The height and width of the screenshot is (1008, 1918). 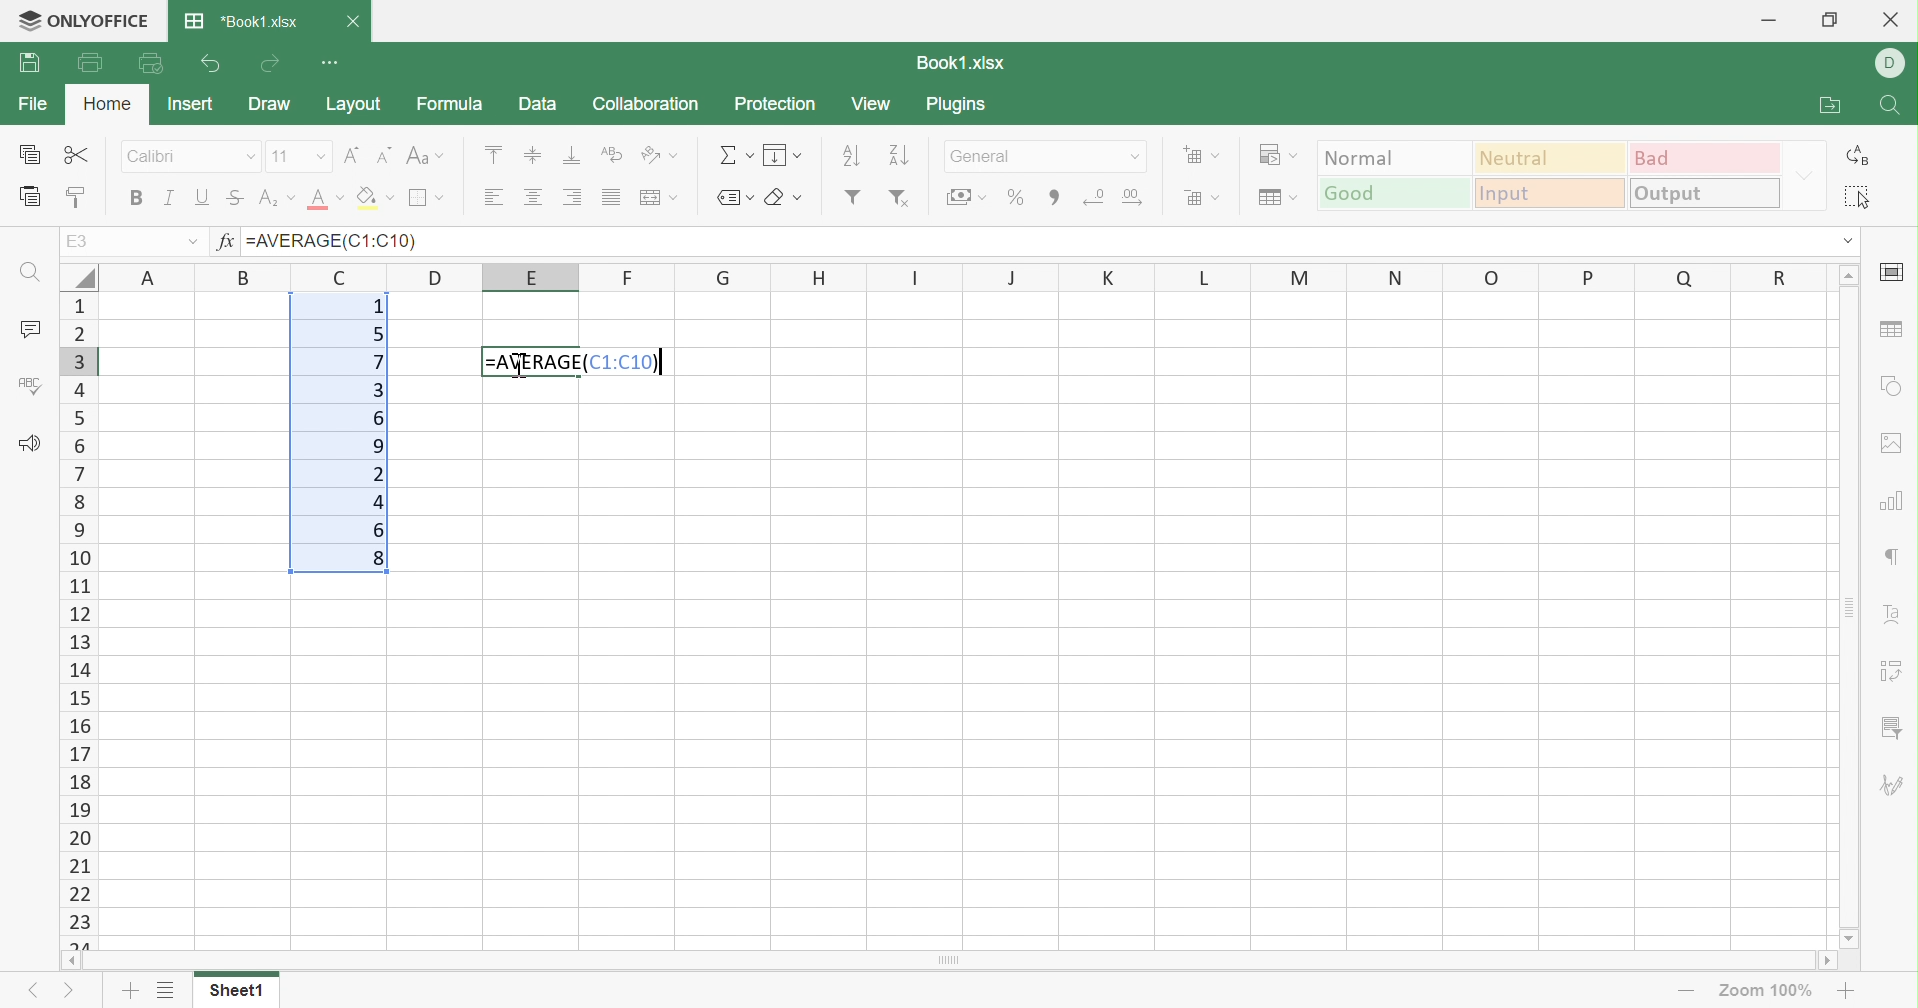 What do you see at coordinates (1889, 729) in the screenshot?
I see `Slicer settings` at bounding box center [1889, 729].